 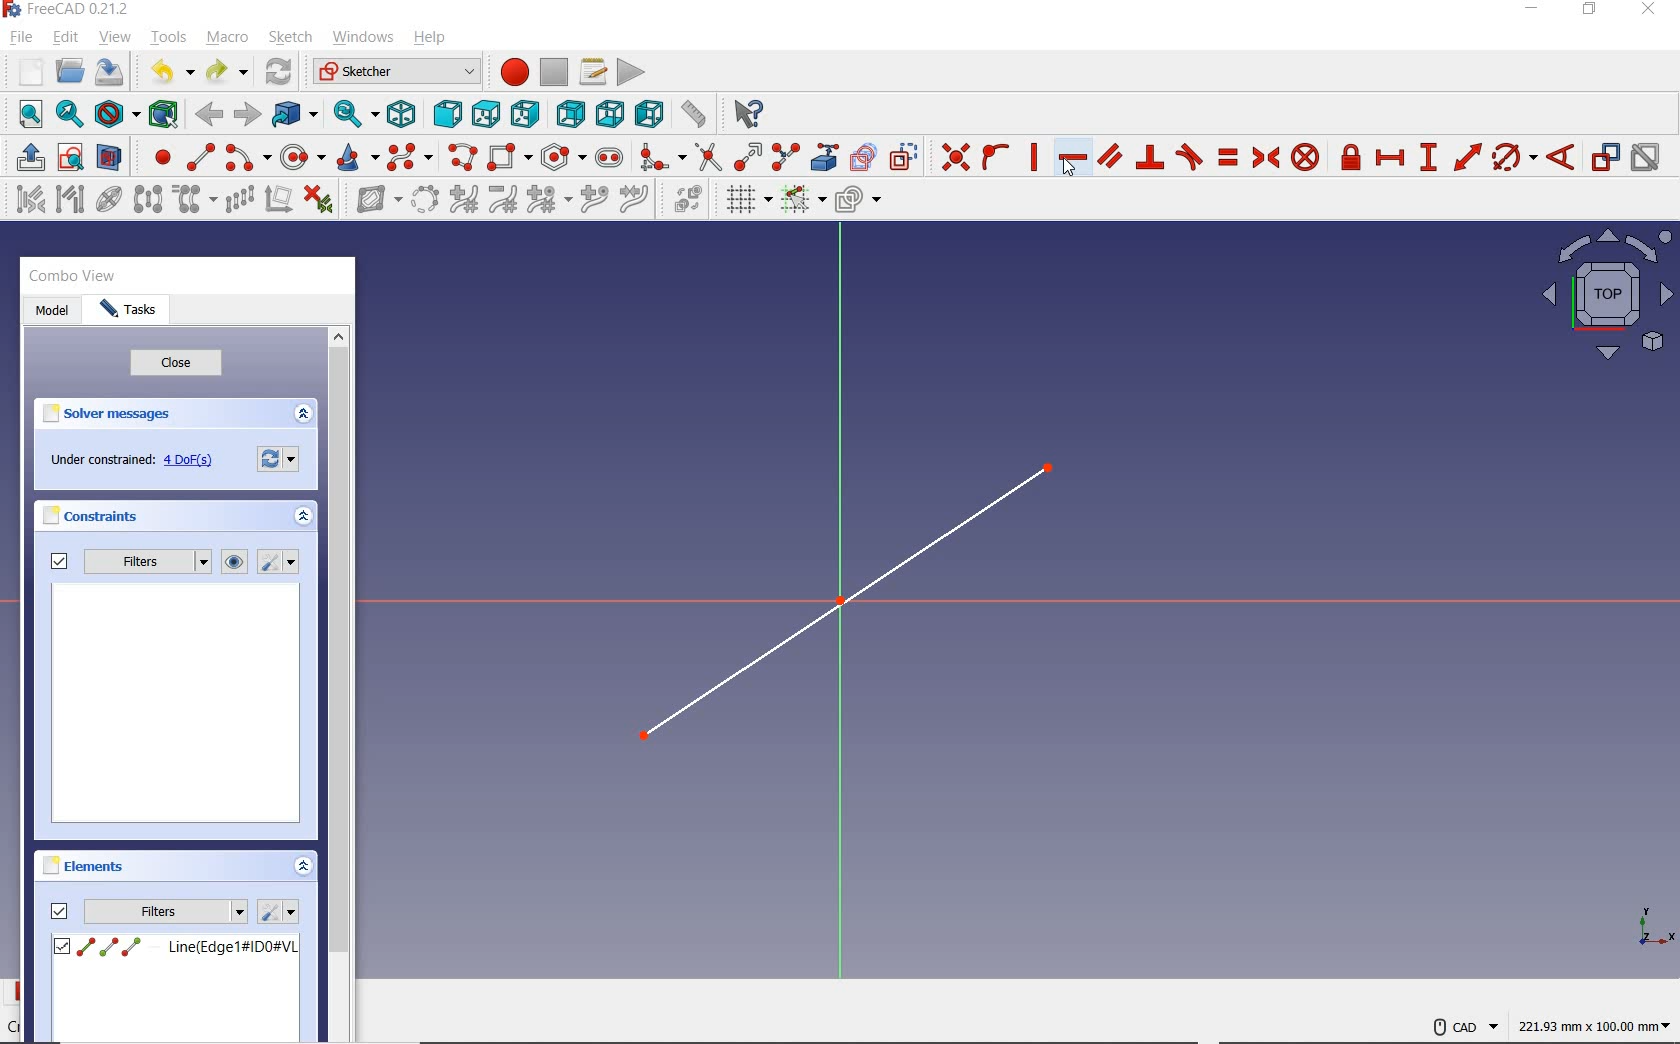 I want to click on MODEL, so click(x=49, y=309).